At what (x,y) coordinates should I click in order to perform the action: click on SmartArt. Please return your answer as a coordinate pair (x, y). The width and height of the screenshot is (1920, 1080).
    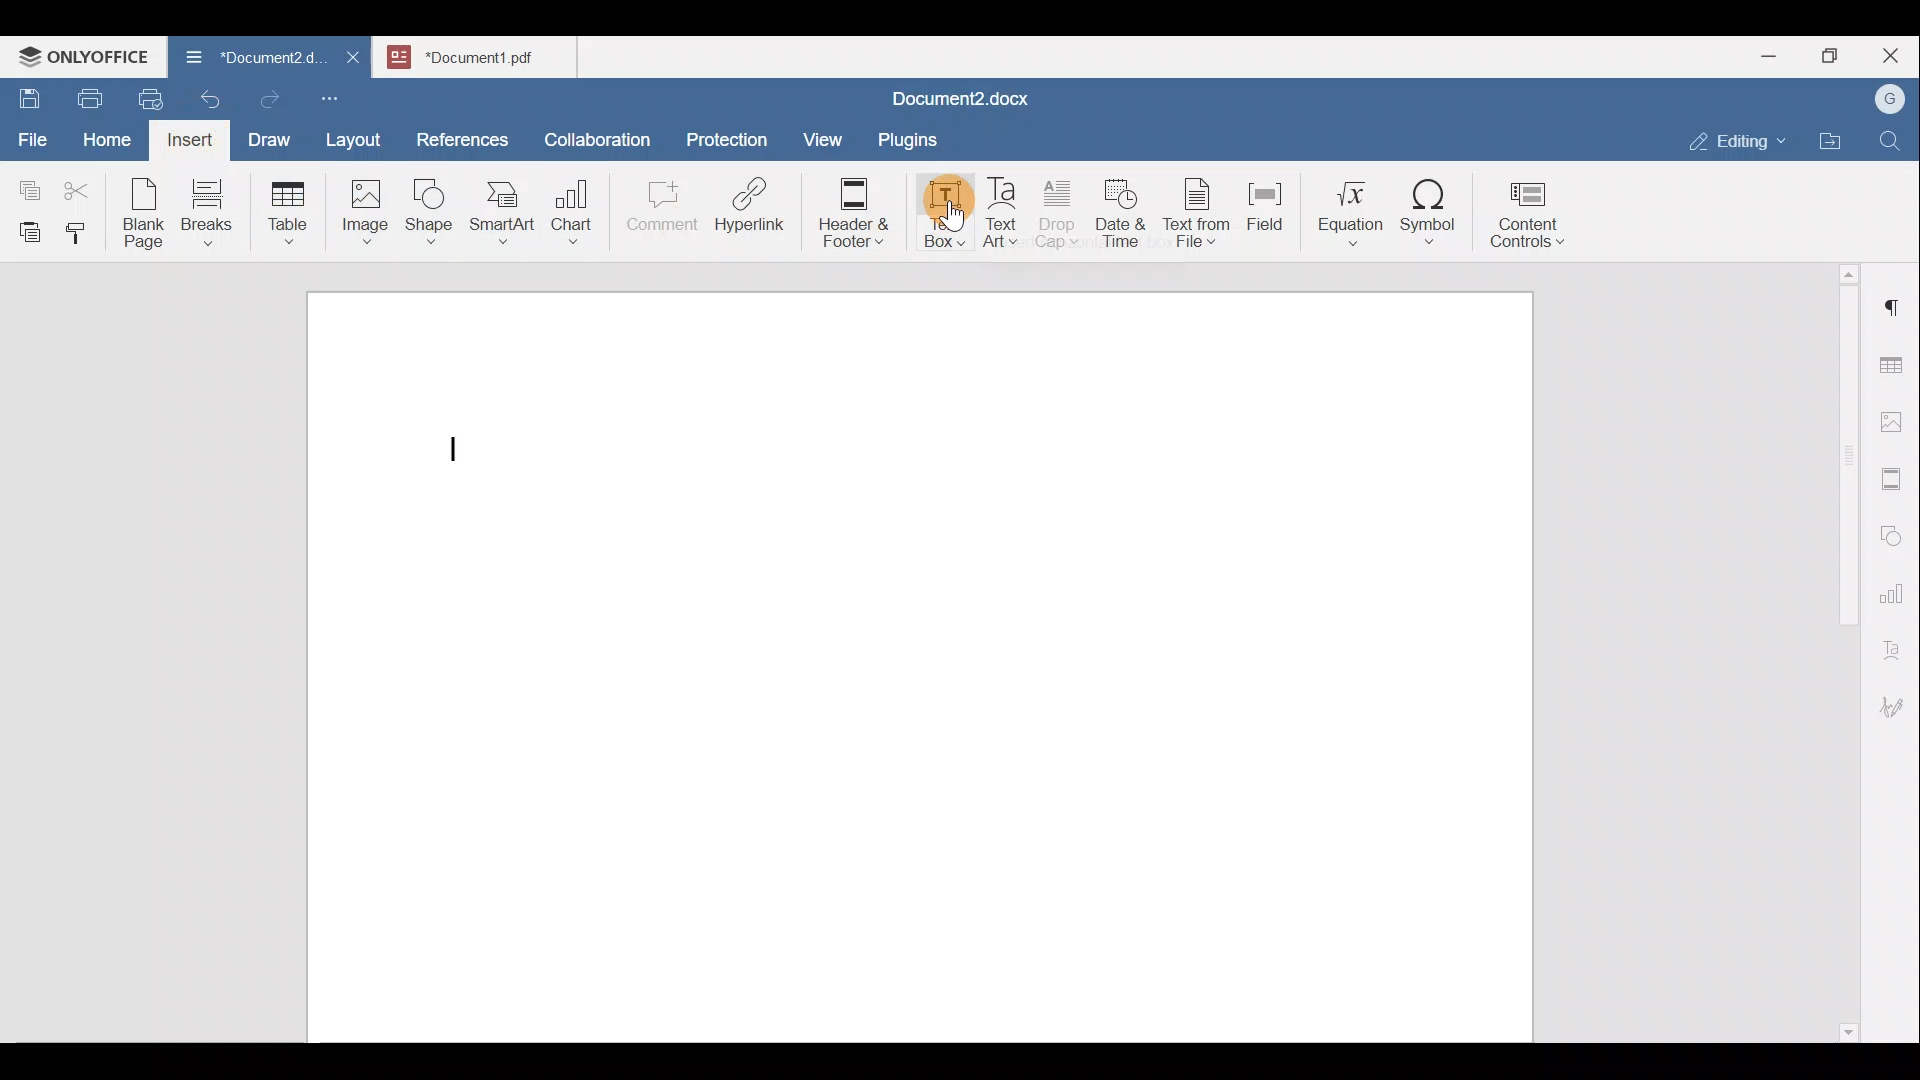
    Looking at the image, I should click on (499, 208).